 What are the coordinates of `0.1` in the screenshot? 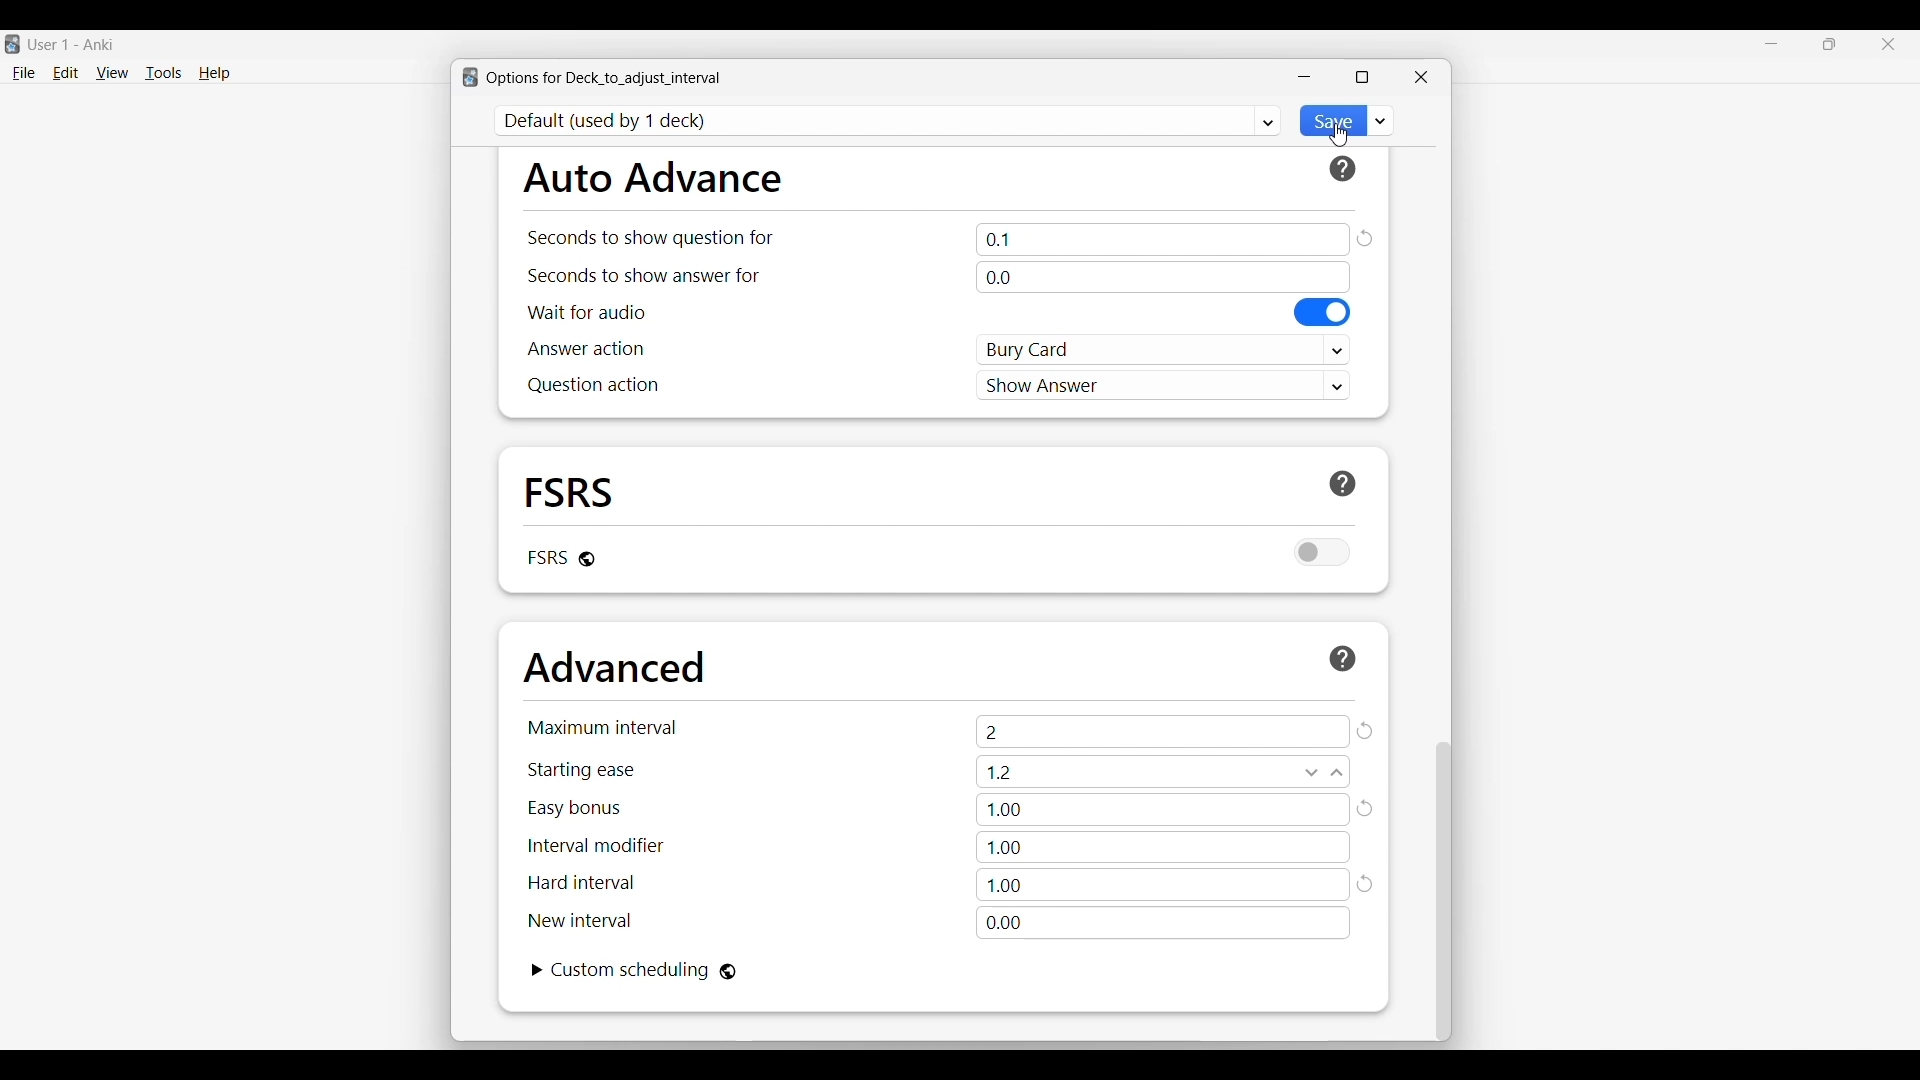 It's located at (1163, 239).